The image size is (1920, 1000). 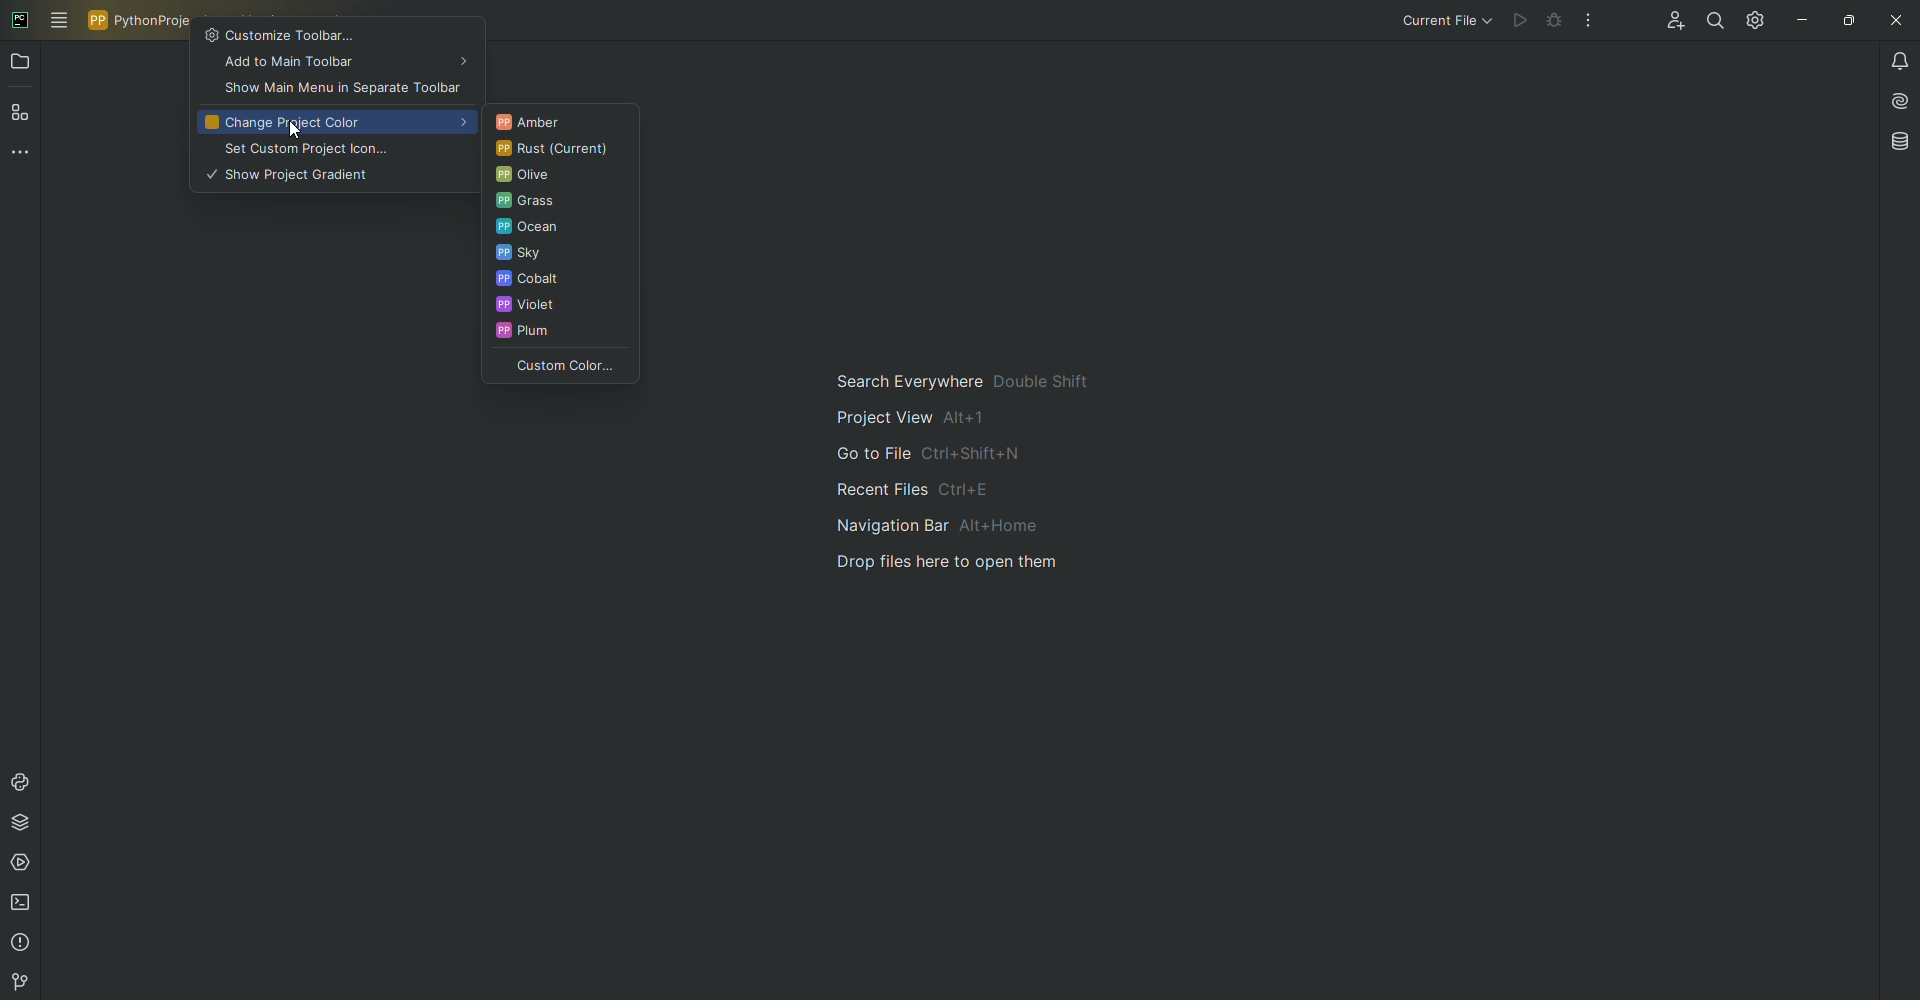 What do you see at coordinates (24, 157) in the screenshot?
I see `More Tools` at bounding box center [24, 157].